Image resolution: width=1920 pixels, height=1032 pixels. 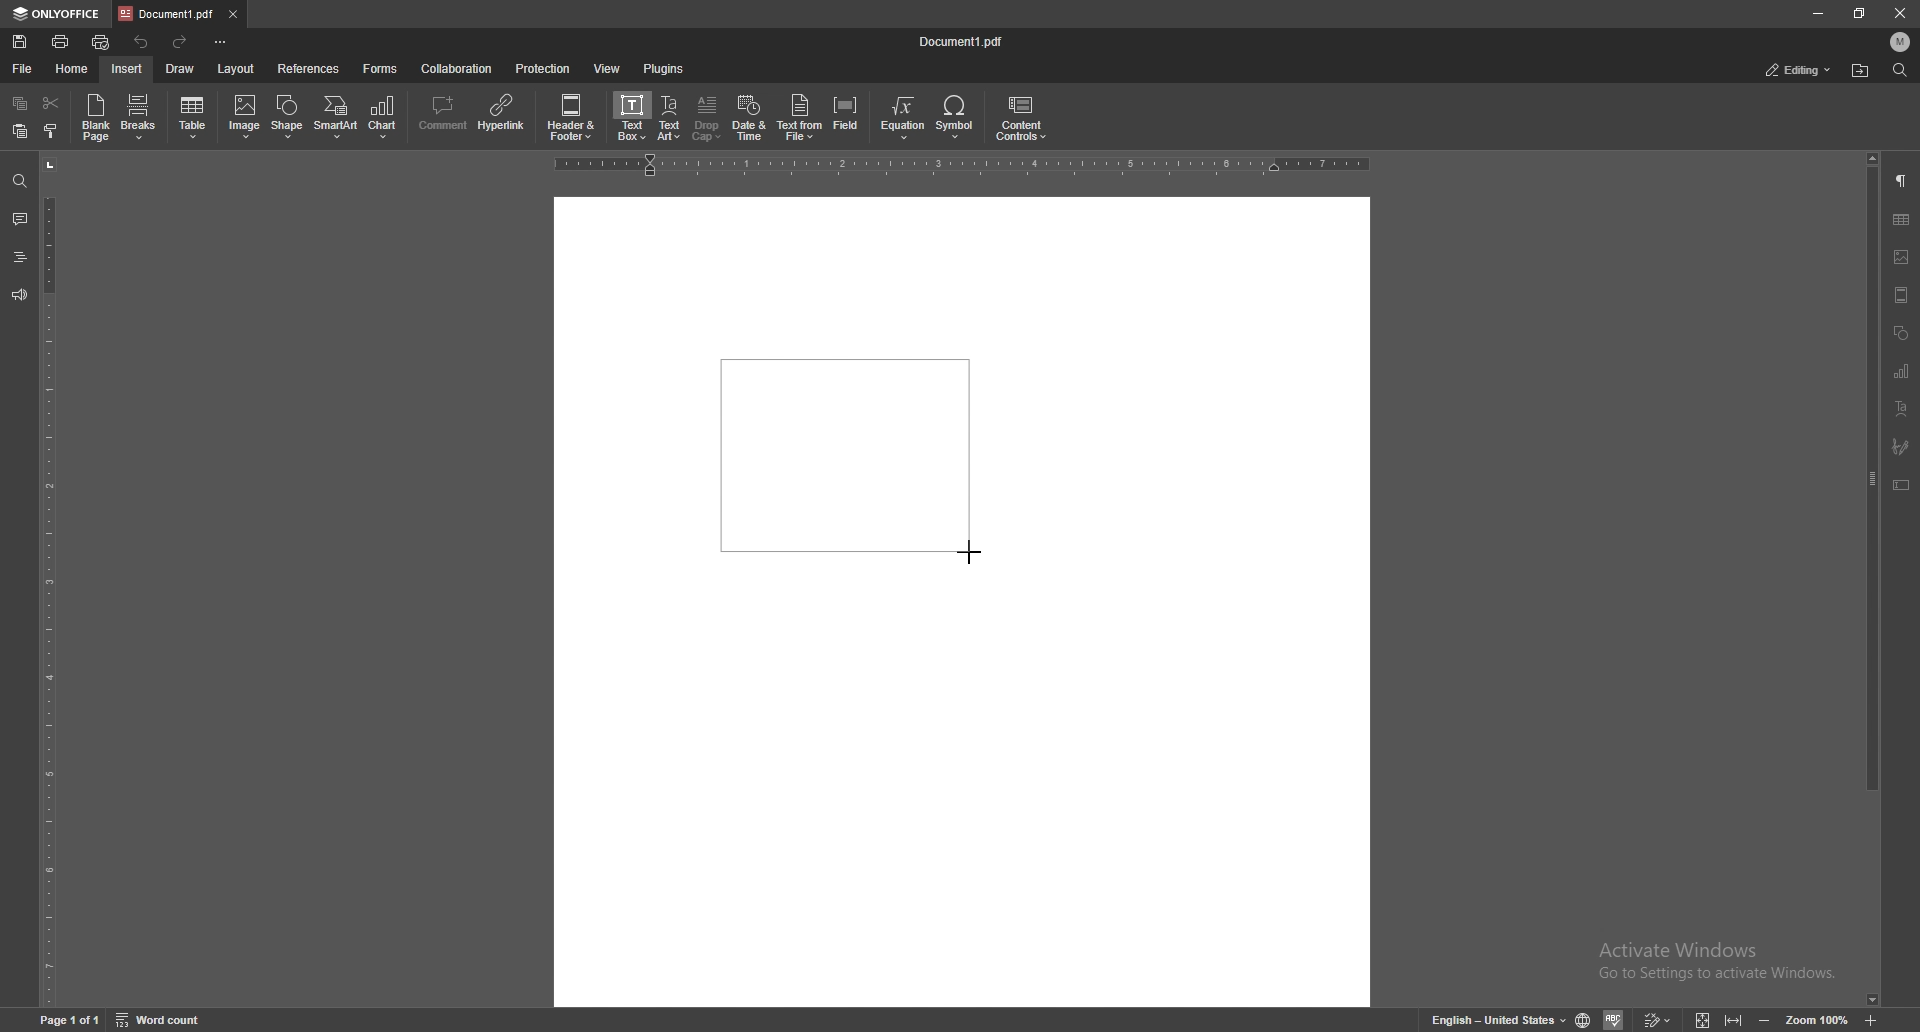 I want to click on copy, so click(x=21, y=102).